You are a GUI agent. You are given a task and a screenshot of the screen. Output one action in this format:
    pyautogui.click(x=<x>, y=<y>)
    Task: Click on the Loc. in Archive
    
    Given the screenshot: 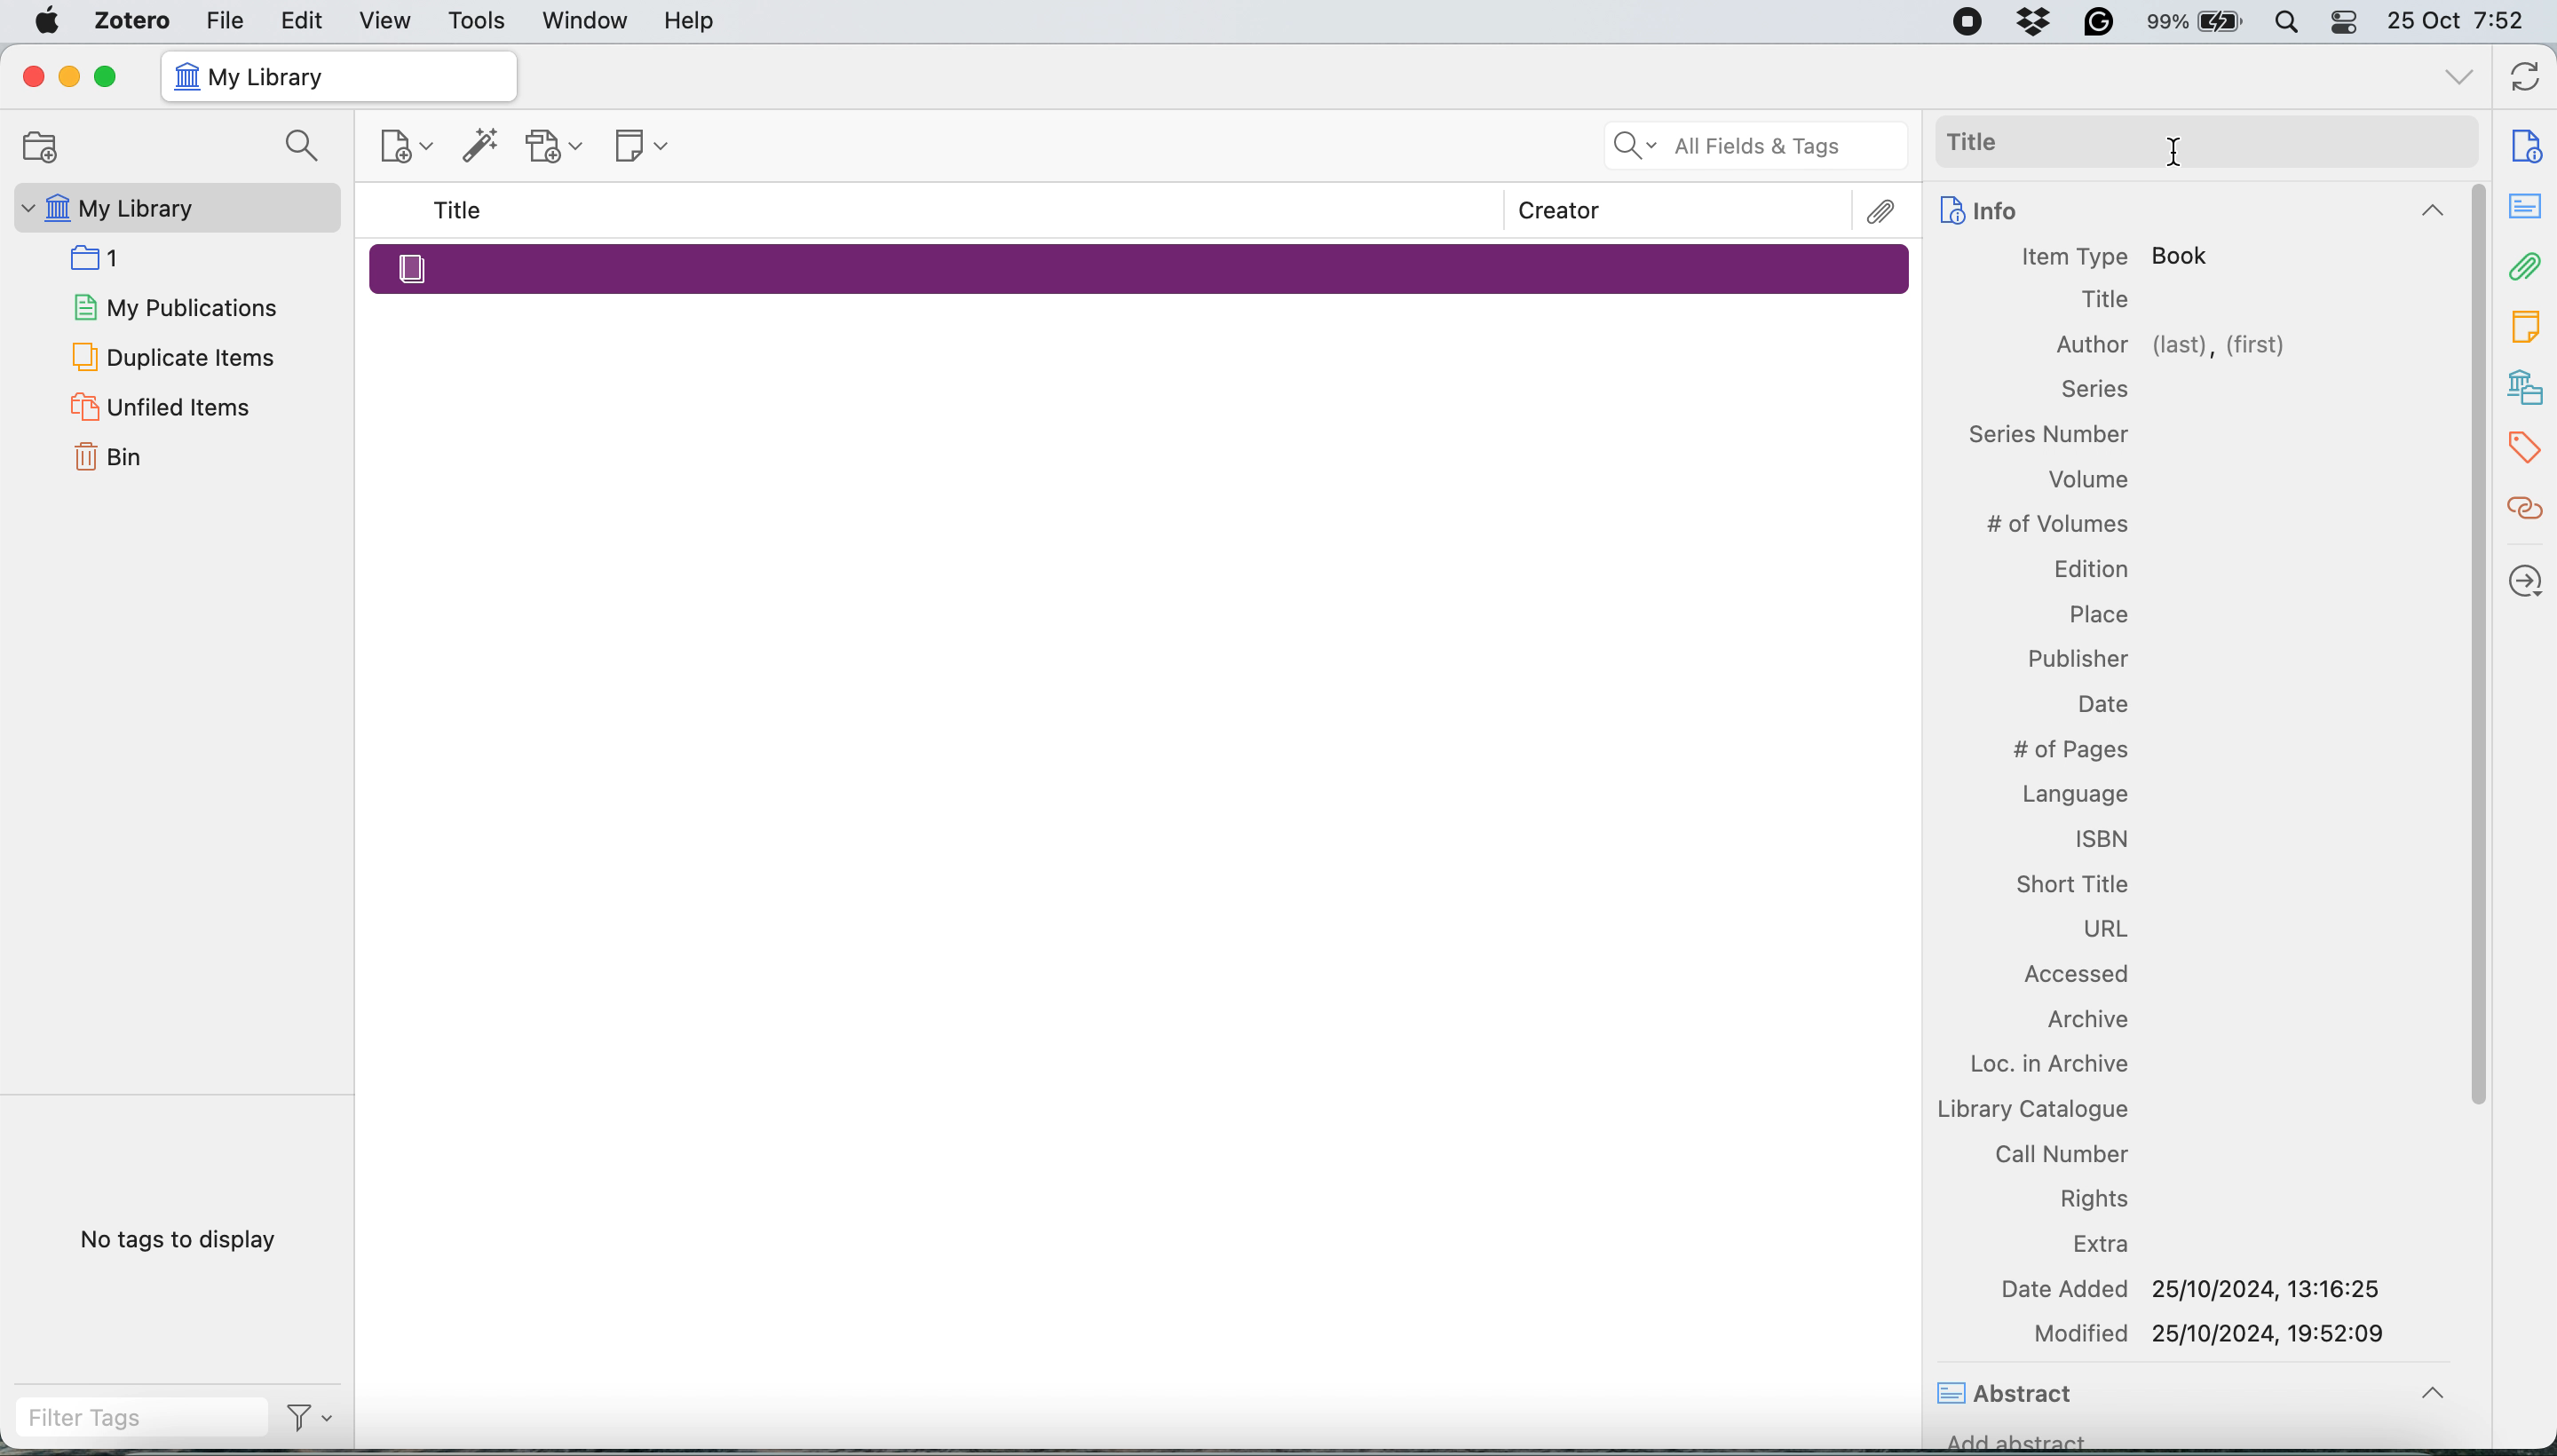 What is the action you would take?
    pyautogui.click(x=2036, y=1064)
    